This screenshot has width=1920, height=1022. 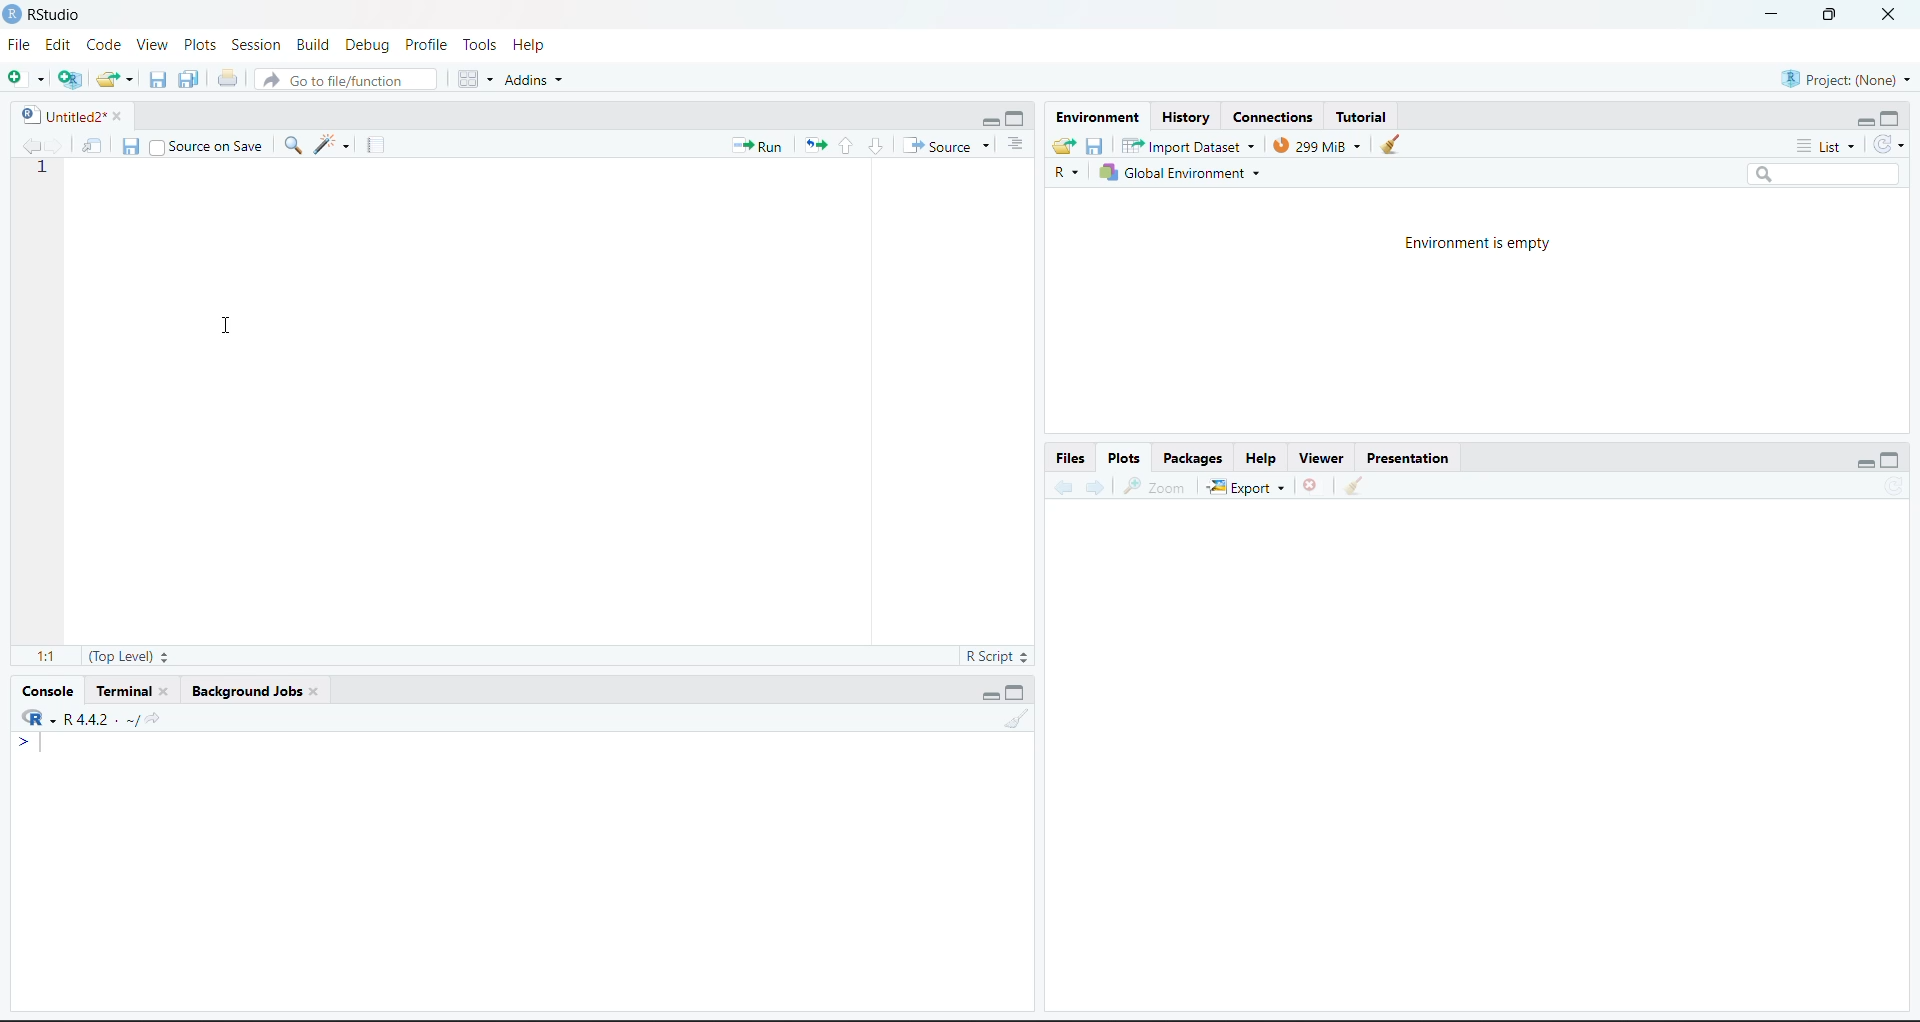 I want to click on Environment is empty, so click(x=1477, y=245).